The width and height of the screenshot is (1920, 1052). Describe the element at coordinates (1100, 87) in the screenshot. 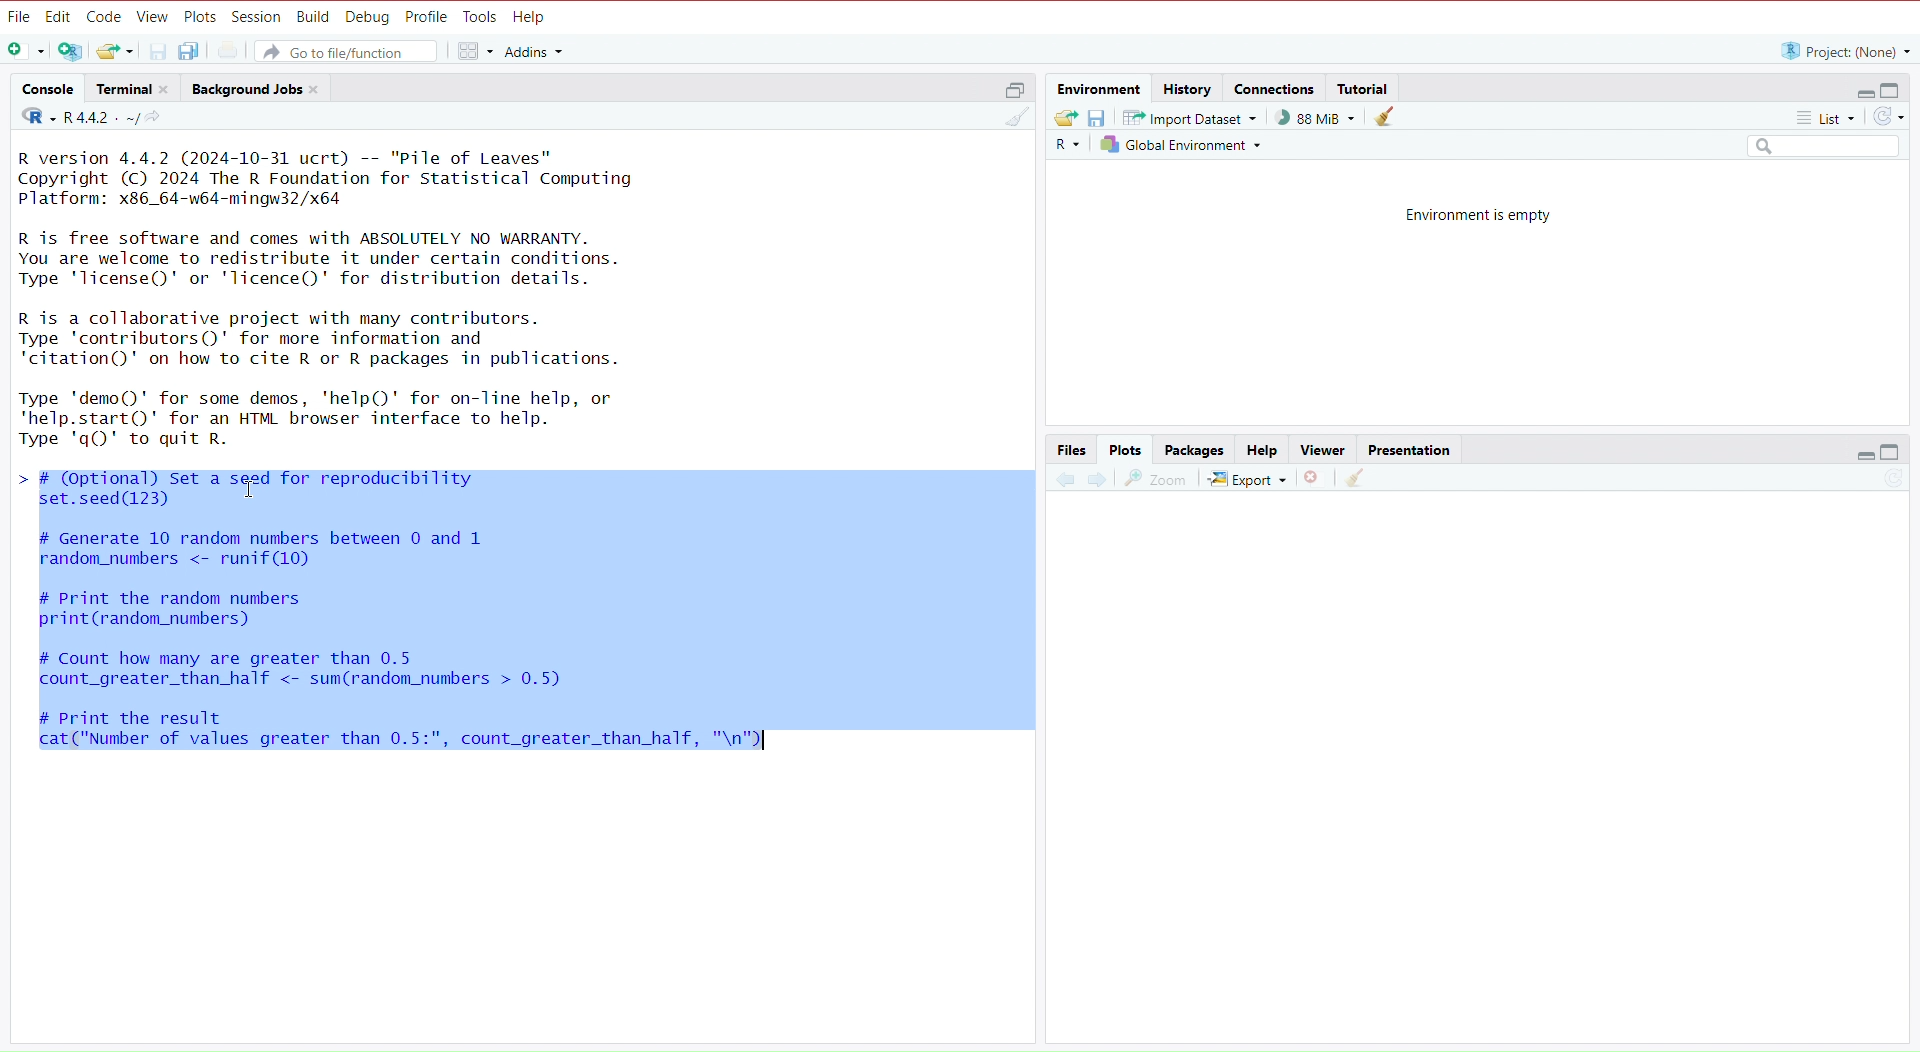

I see `Environment` at that location.